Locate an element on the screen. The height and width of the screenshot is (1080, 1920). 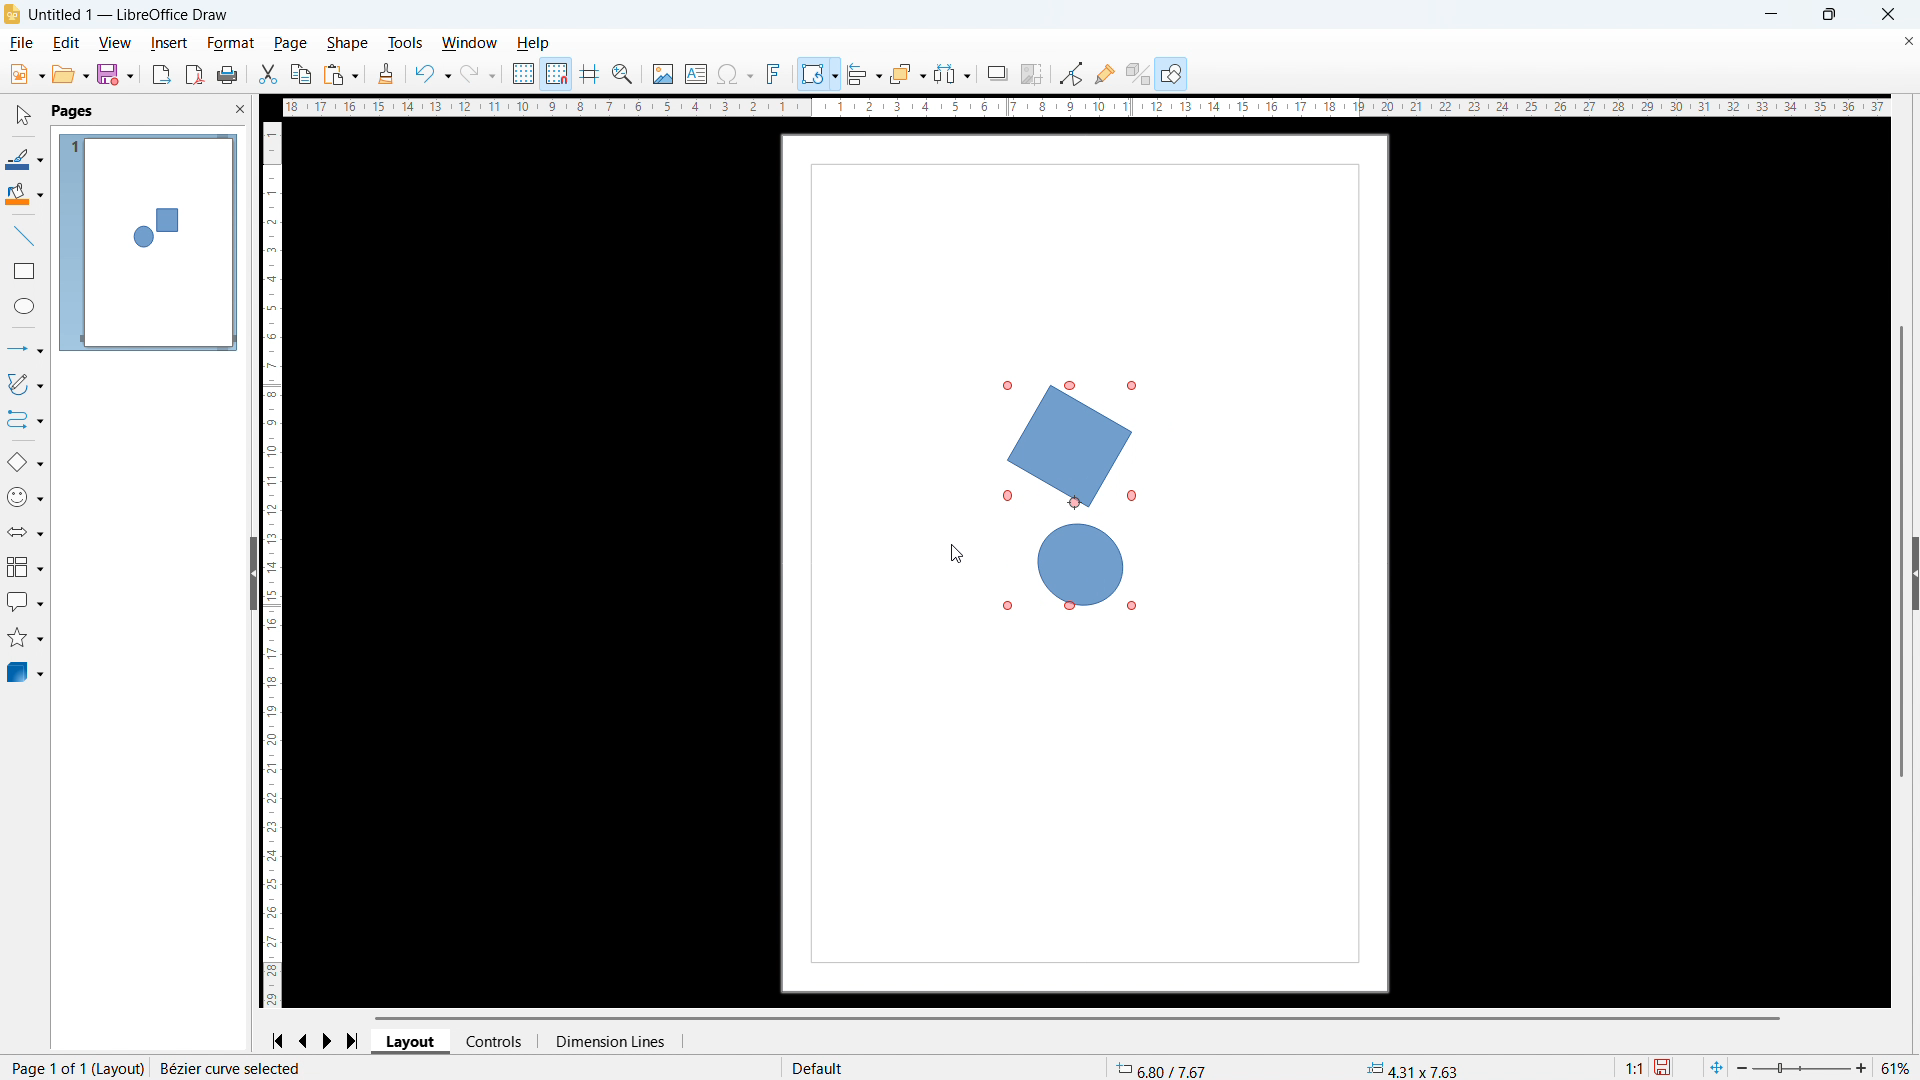
Page display  is located at coordinates (149, 243).